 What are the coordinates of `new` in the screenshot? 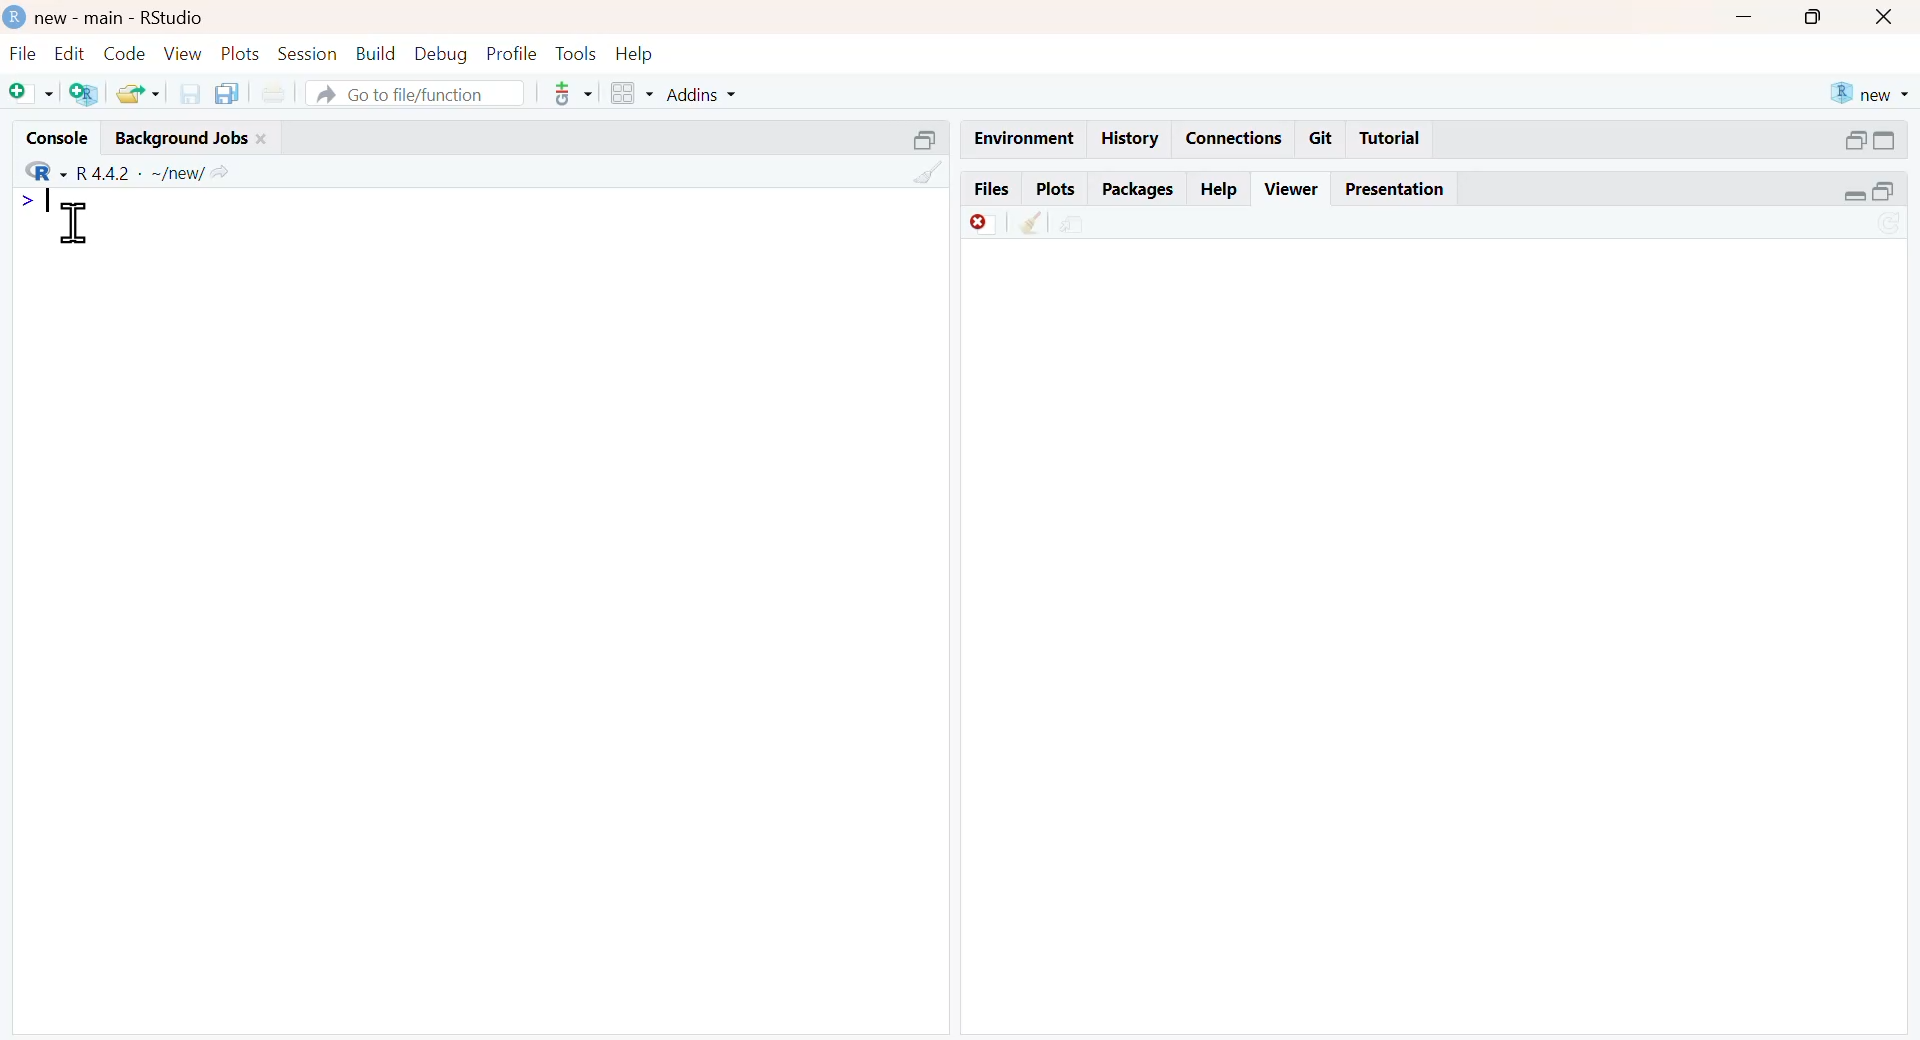 It's located at (1871, 94).